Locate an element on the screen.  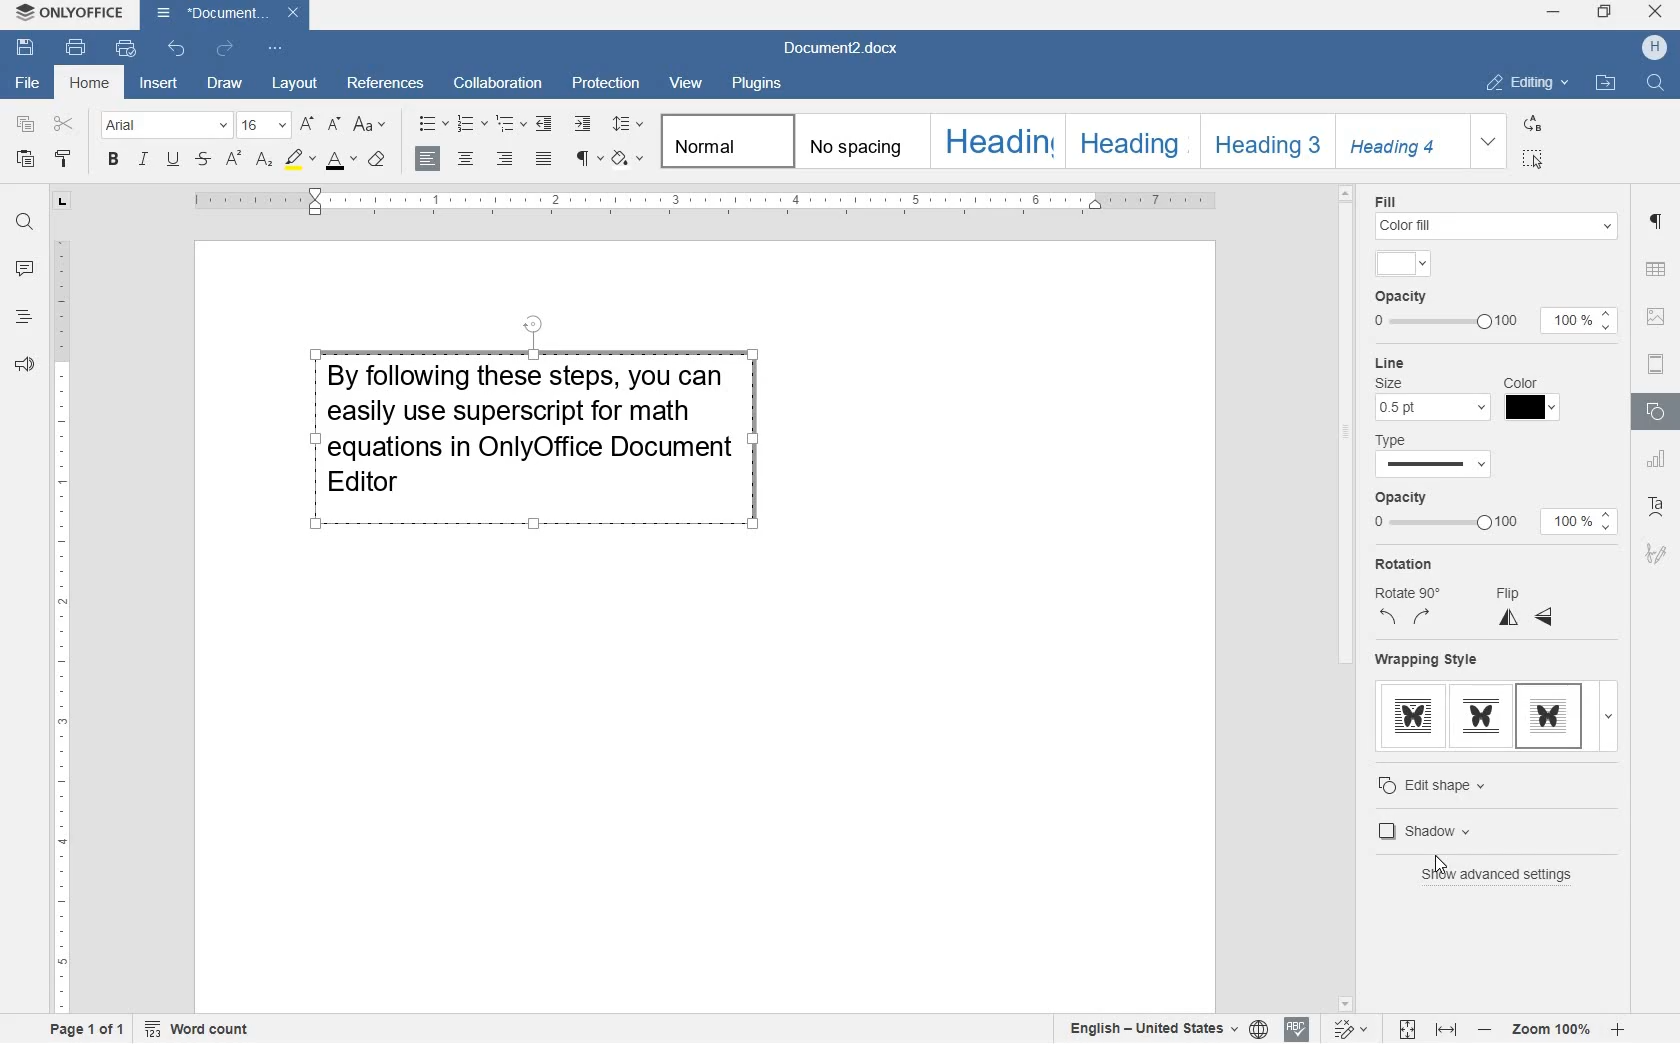
feedback & support is located at coordinates (22, 365).